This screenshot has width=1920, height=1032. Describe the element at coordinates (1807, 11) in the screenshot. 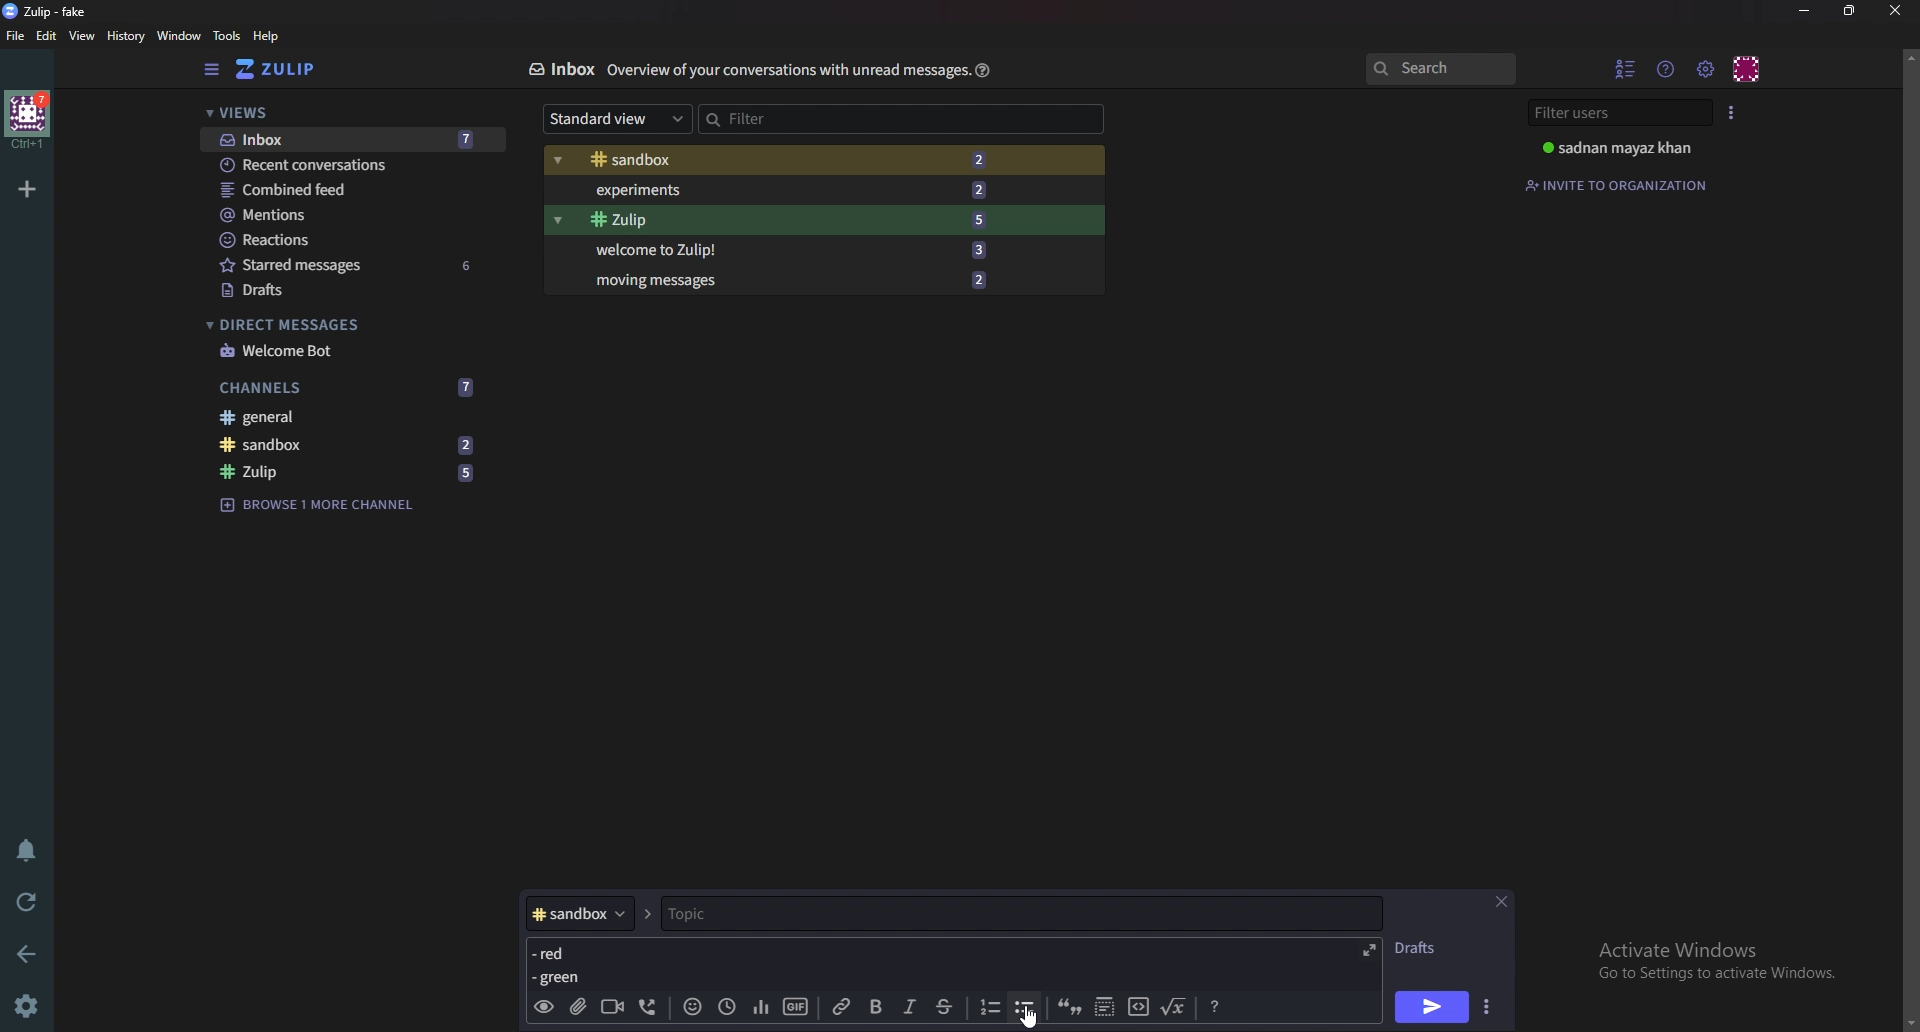

I see `Minimize` at that location.